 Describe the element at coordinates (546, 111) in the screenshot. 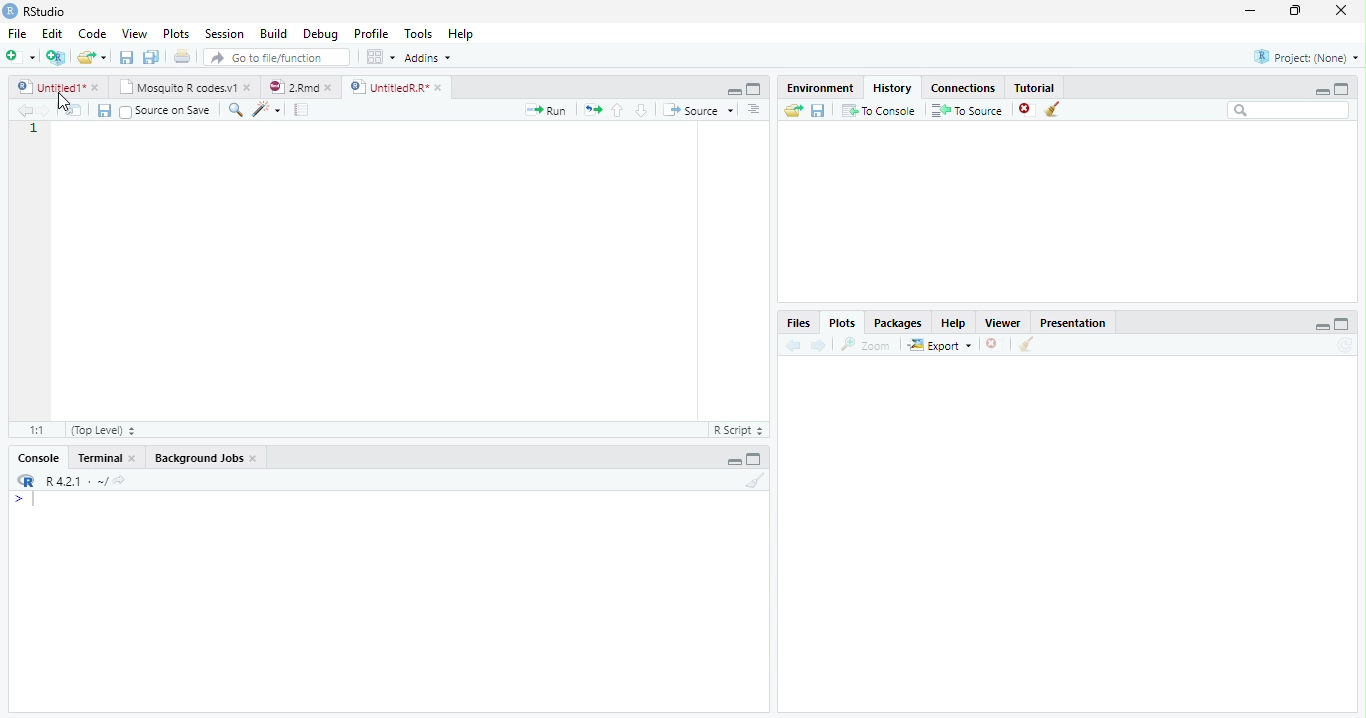

I see `Run` at that location.